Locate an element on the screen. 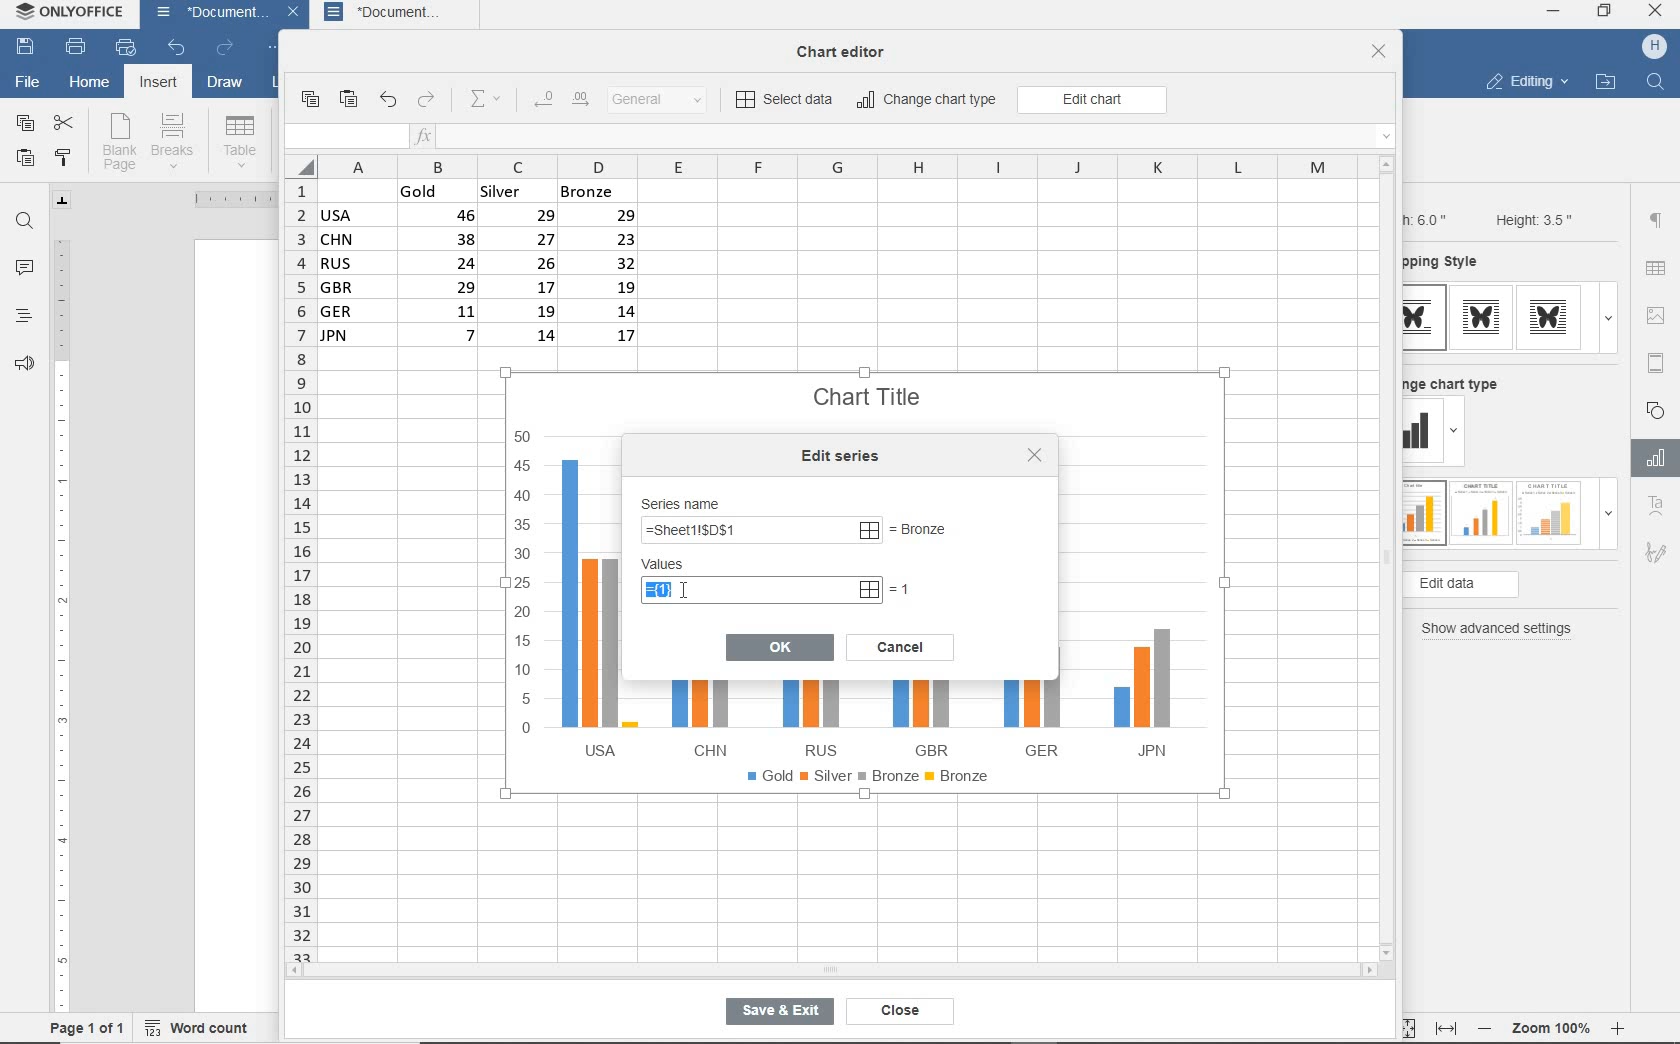  undo is located at coordinates (176, 49).